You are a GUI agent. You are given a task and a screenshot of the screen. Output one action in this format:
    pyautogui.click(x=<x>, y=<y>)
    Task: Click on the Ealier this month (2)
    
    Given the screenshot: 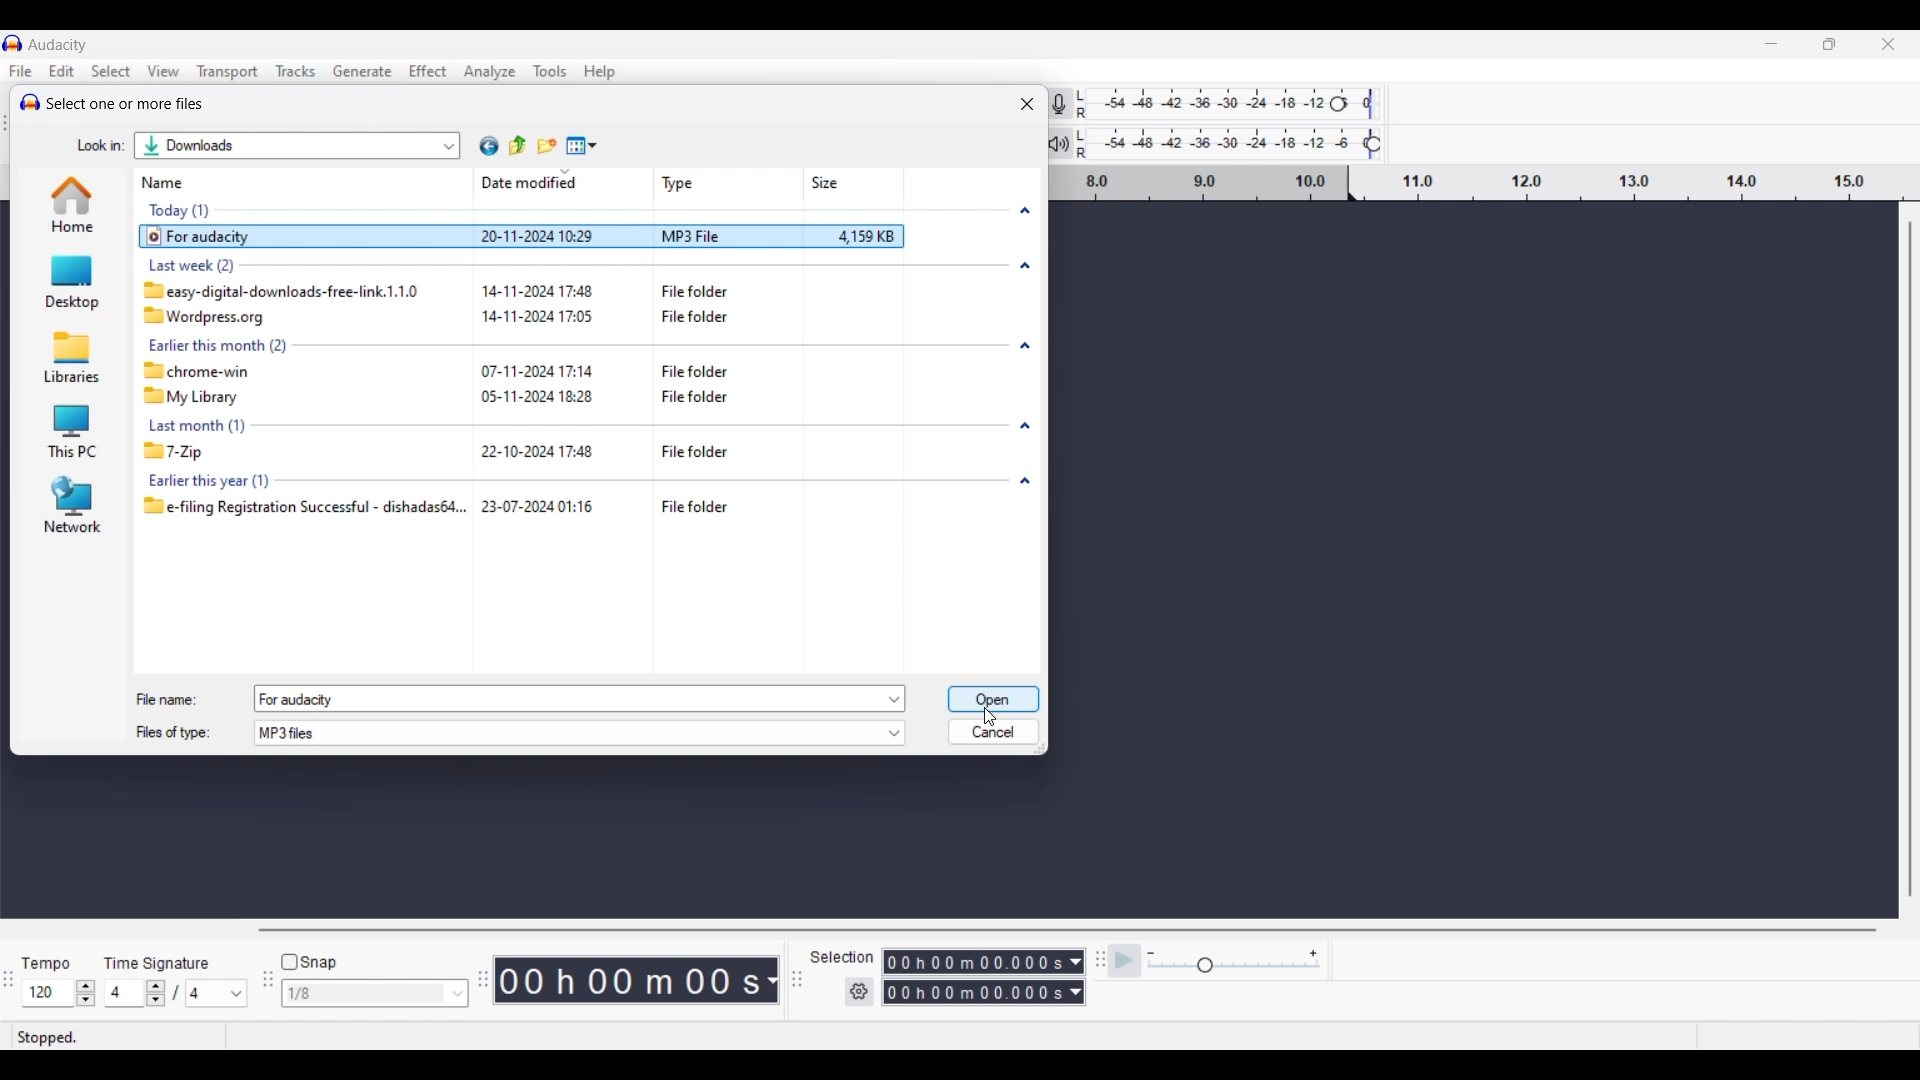 What is the action you would take?
    pyautogui.click(x=506, y=343)
    